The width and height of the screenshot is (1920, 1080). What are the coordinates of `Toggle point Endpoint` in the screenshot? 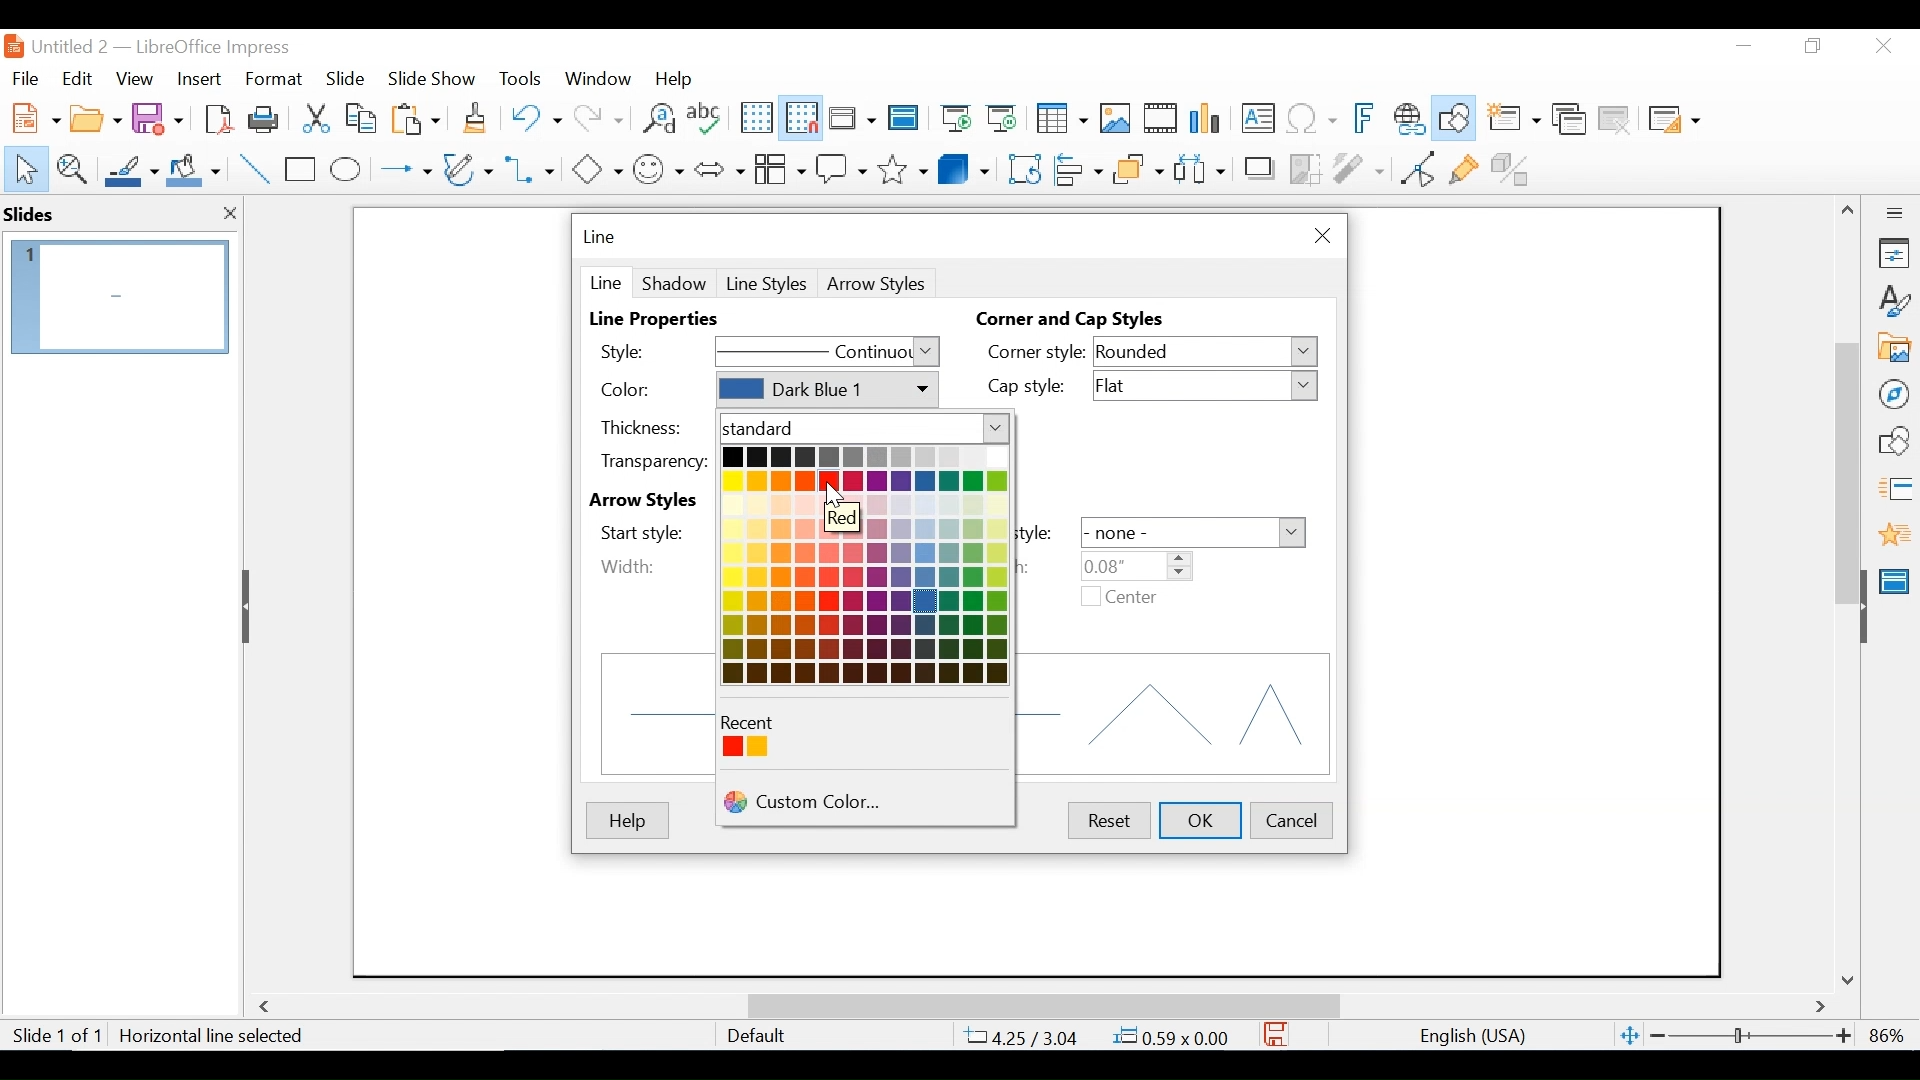 It's located at (1414, 168).